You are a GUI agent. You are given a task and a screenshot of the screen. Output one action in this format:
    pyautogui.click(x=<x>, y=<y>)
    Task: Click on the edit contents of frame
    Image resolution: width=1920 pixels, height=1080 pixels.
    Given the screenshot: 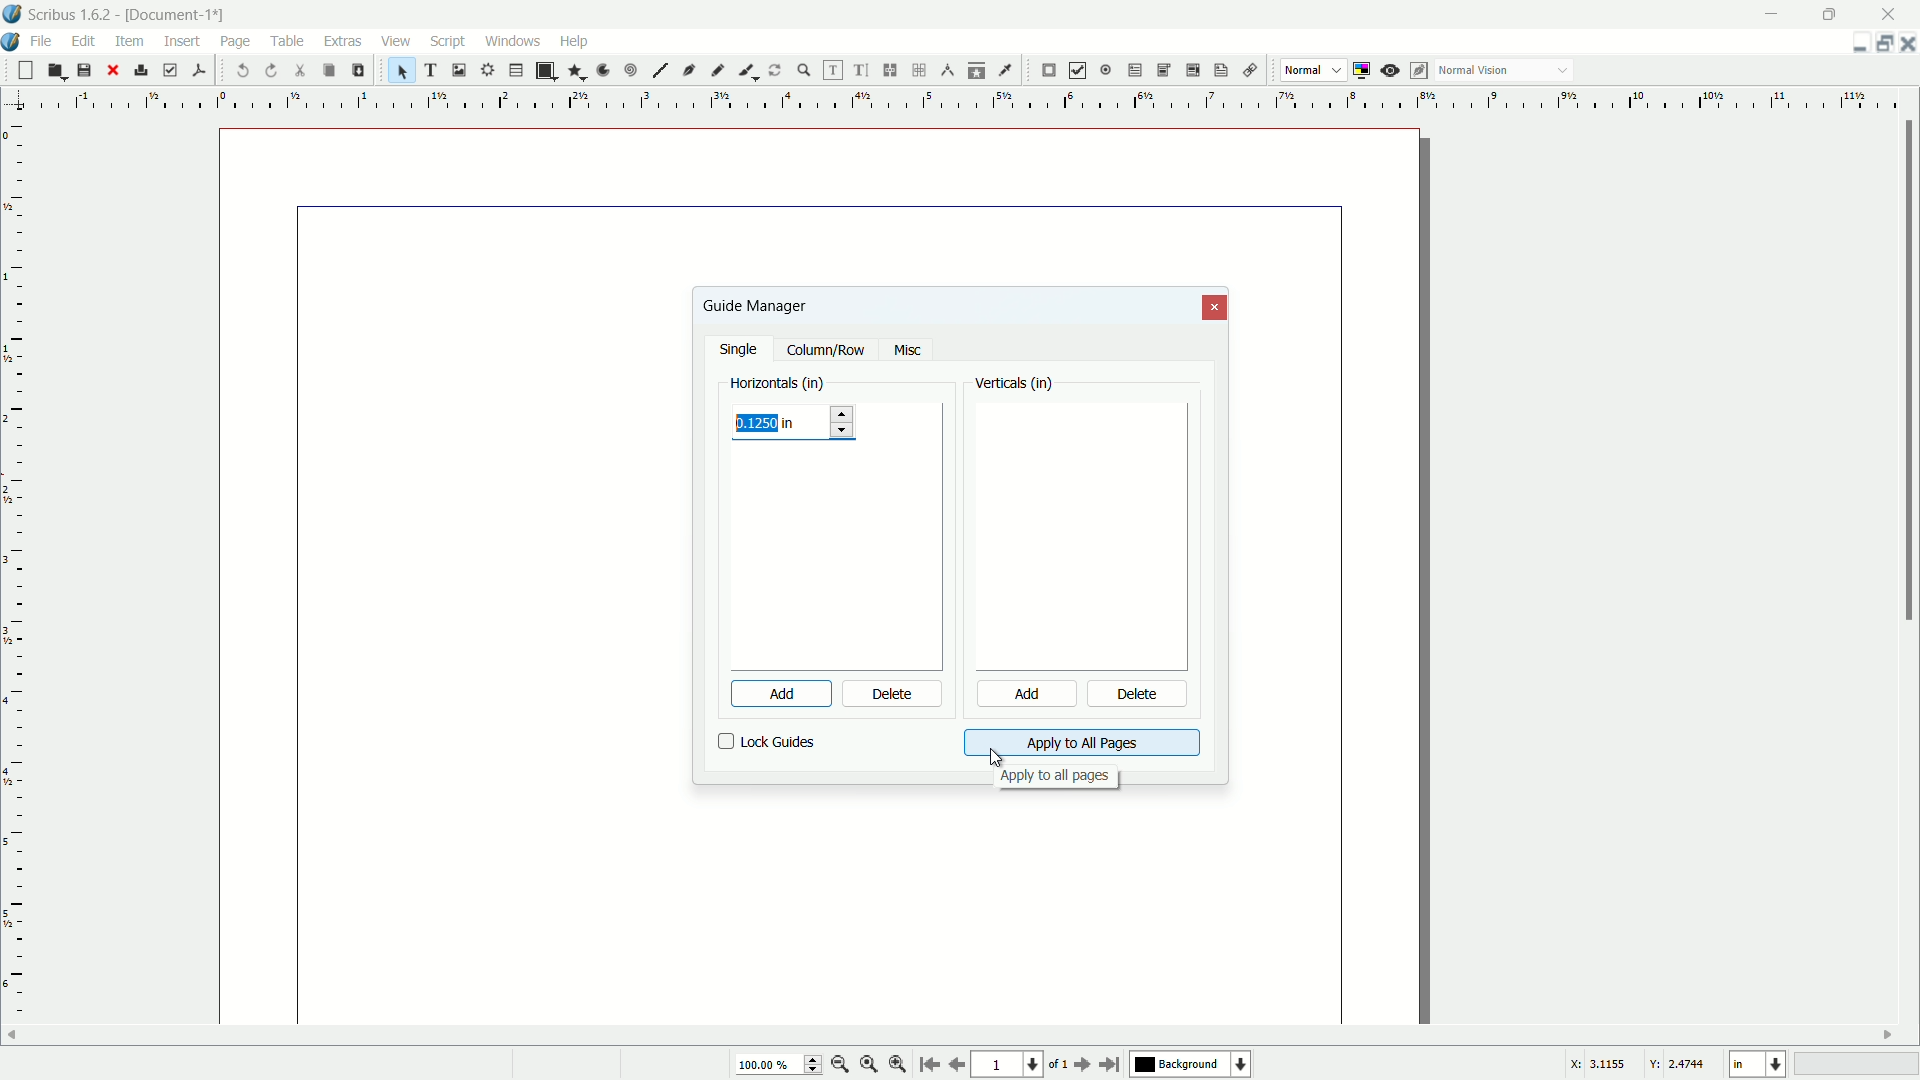 What is the action you would take?
    pyautogui.click(x=830, y=70)
    